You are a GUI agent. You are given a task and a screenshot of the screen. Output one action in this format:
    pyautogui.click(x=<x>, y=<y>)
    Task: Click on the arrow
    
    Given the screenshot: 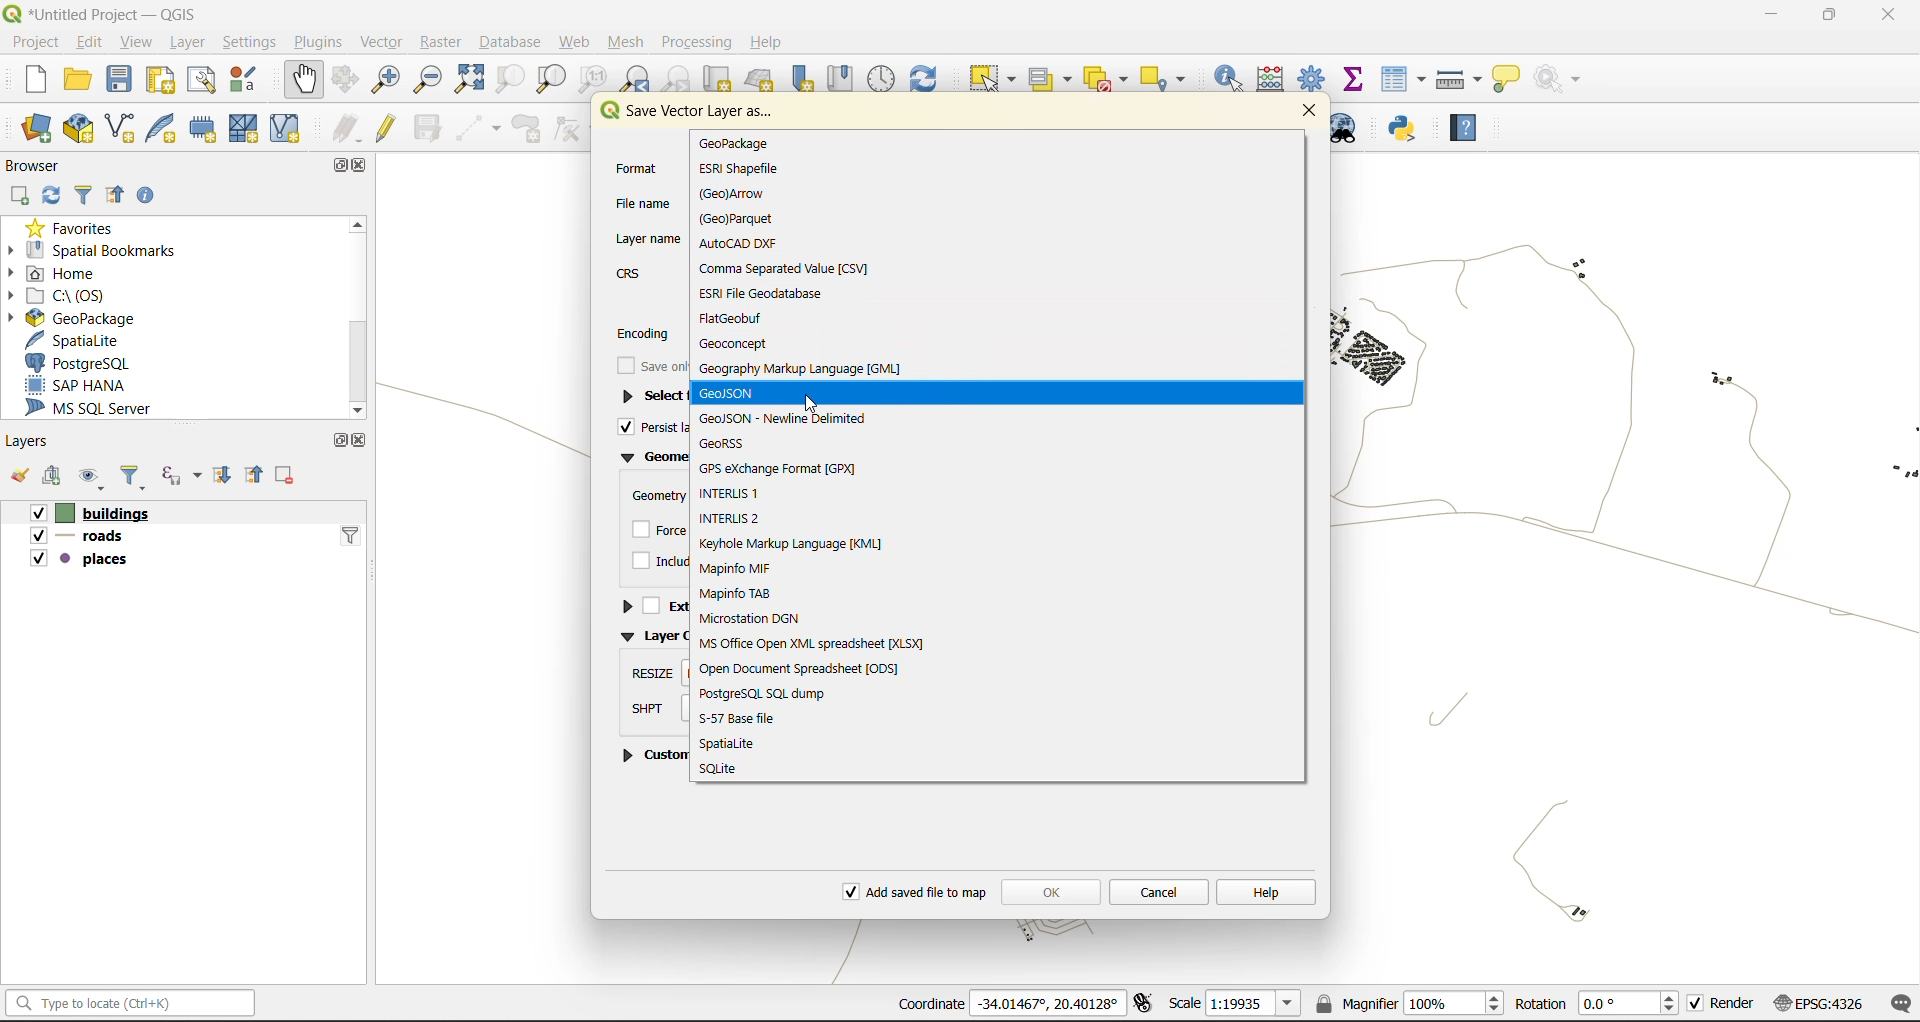 What is the action you would take?
    pyautogui.click(x=742, y=194)
    